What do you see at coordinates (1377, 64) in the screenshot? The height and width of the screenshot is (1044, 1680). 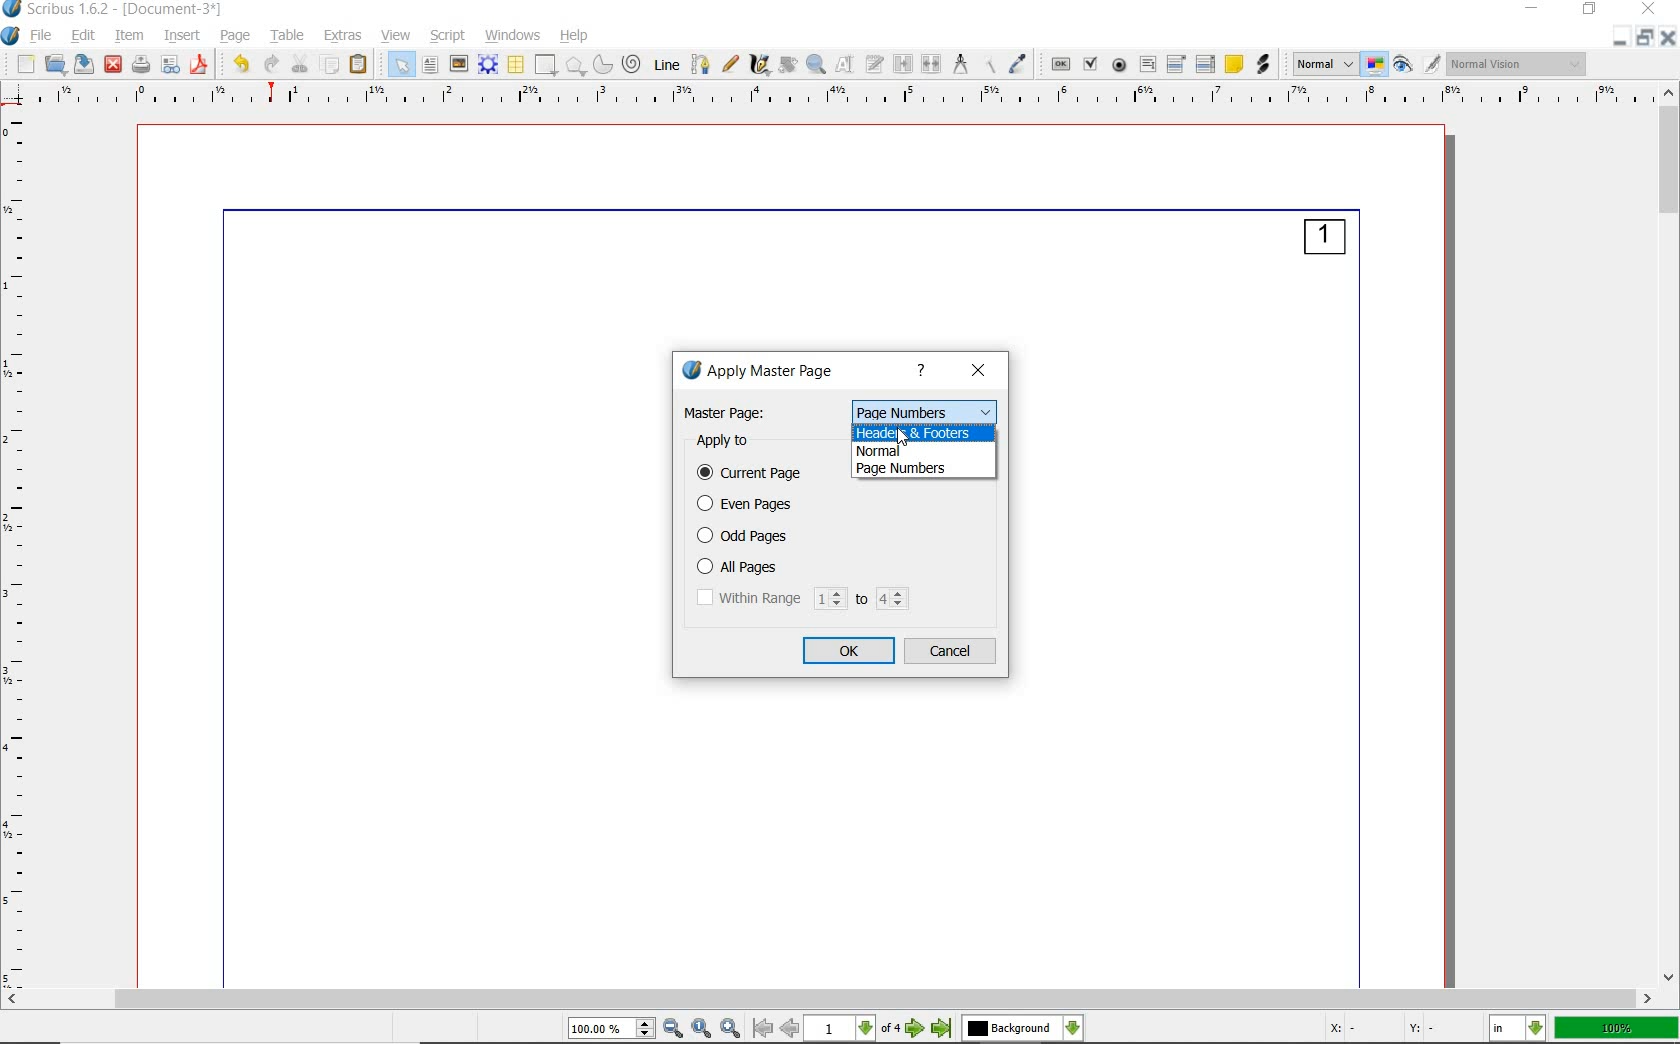 I see `toggle color management` at bounding box center [1377, 64].